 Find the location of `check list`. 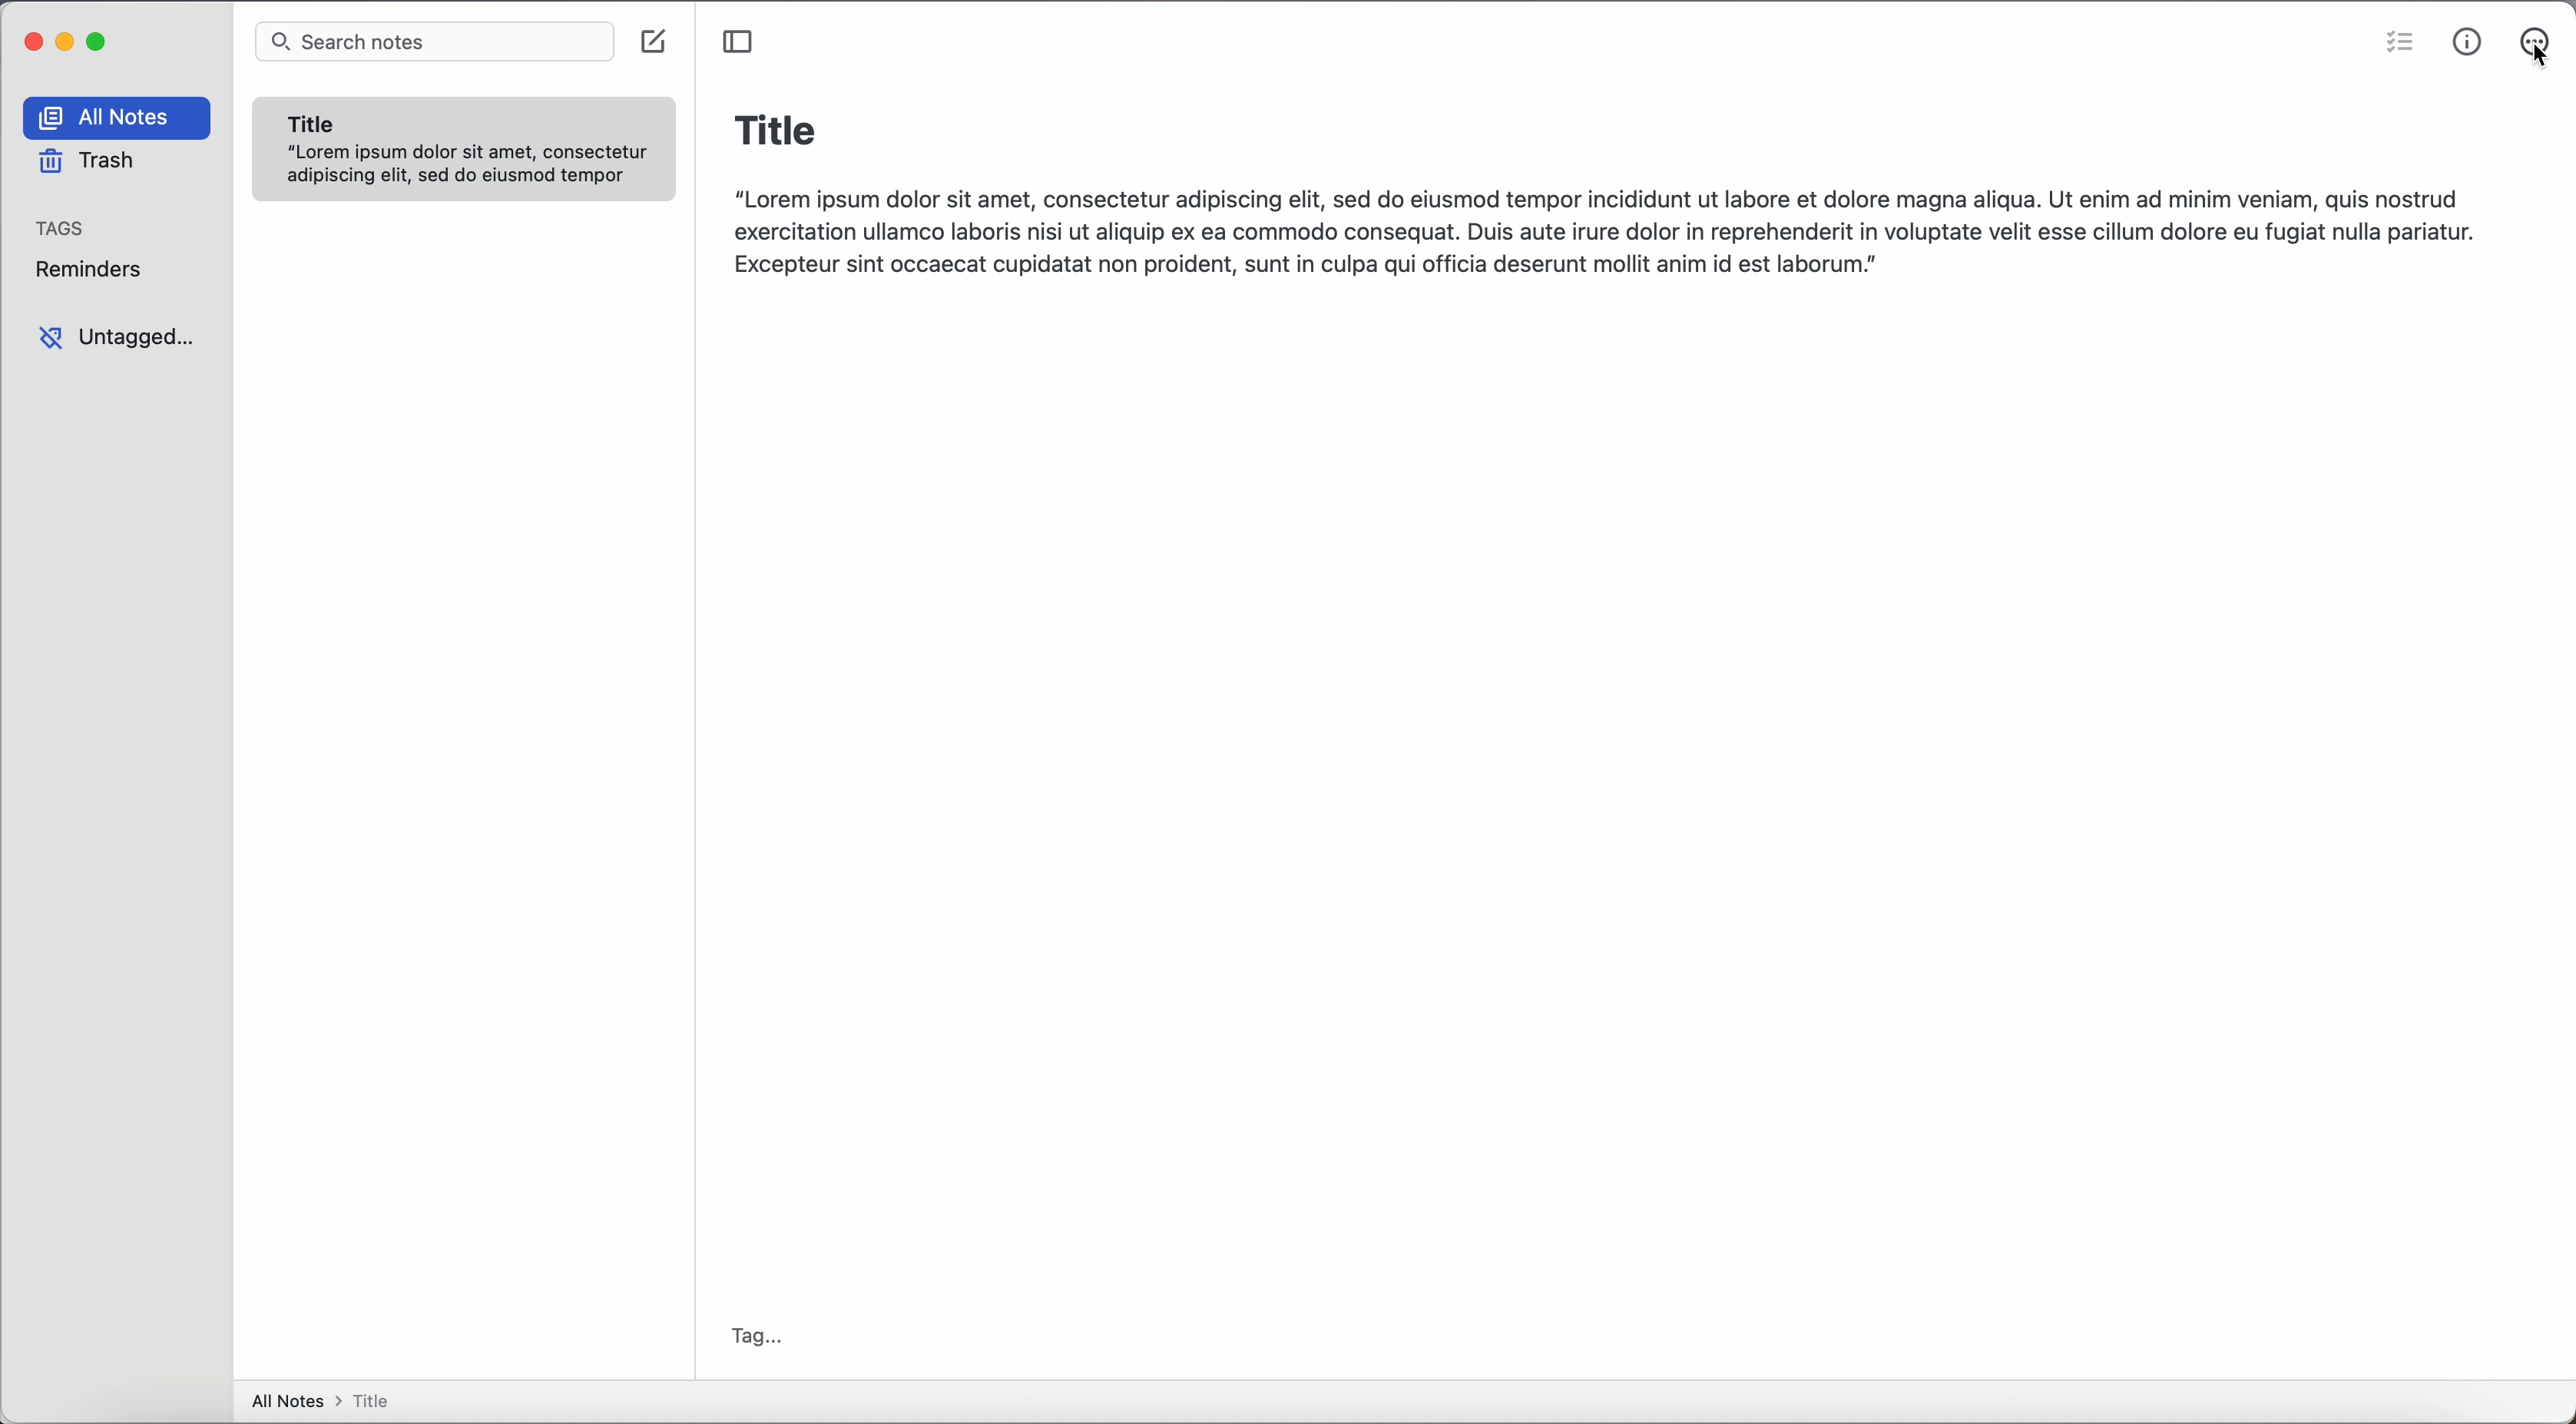

check list is located at coordinates (2396, 46).